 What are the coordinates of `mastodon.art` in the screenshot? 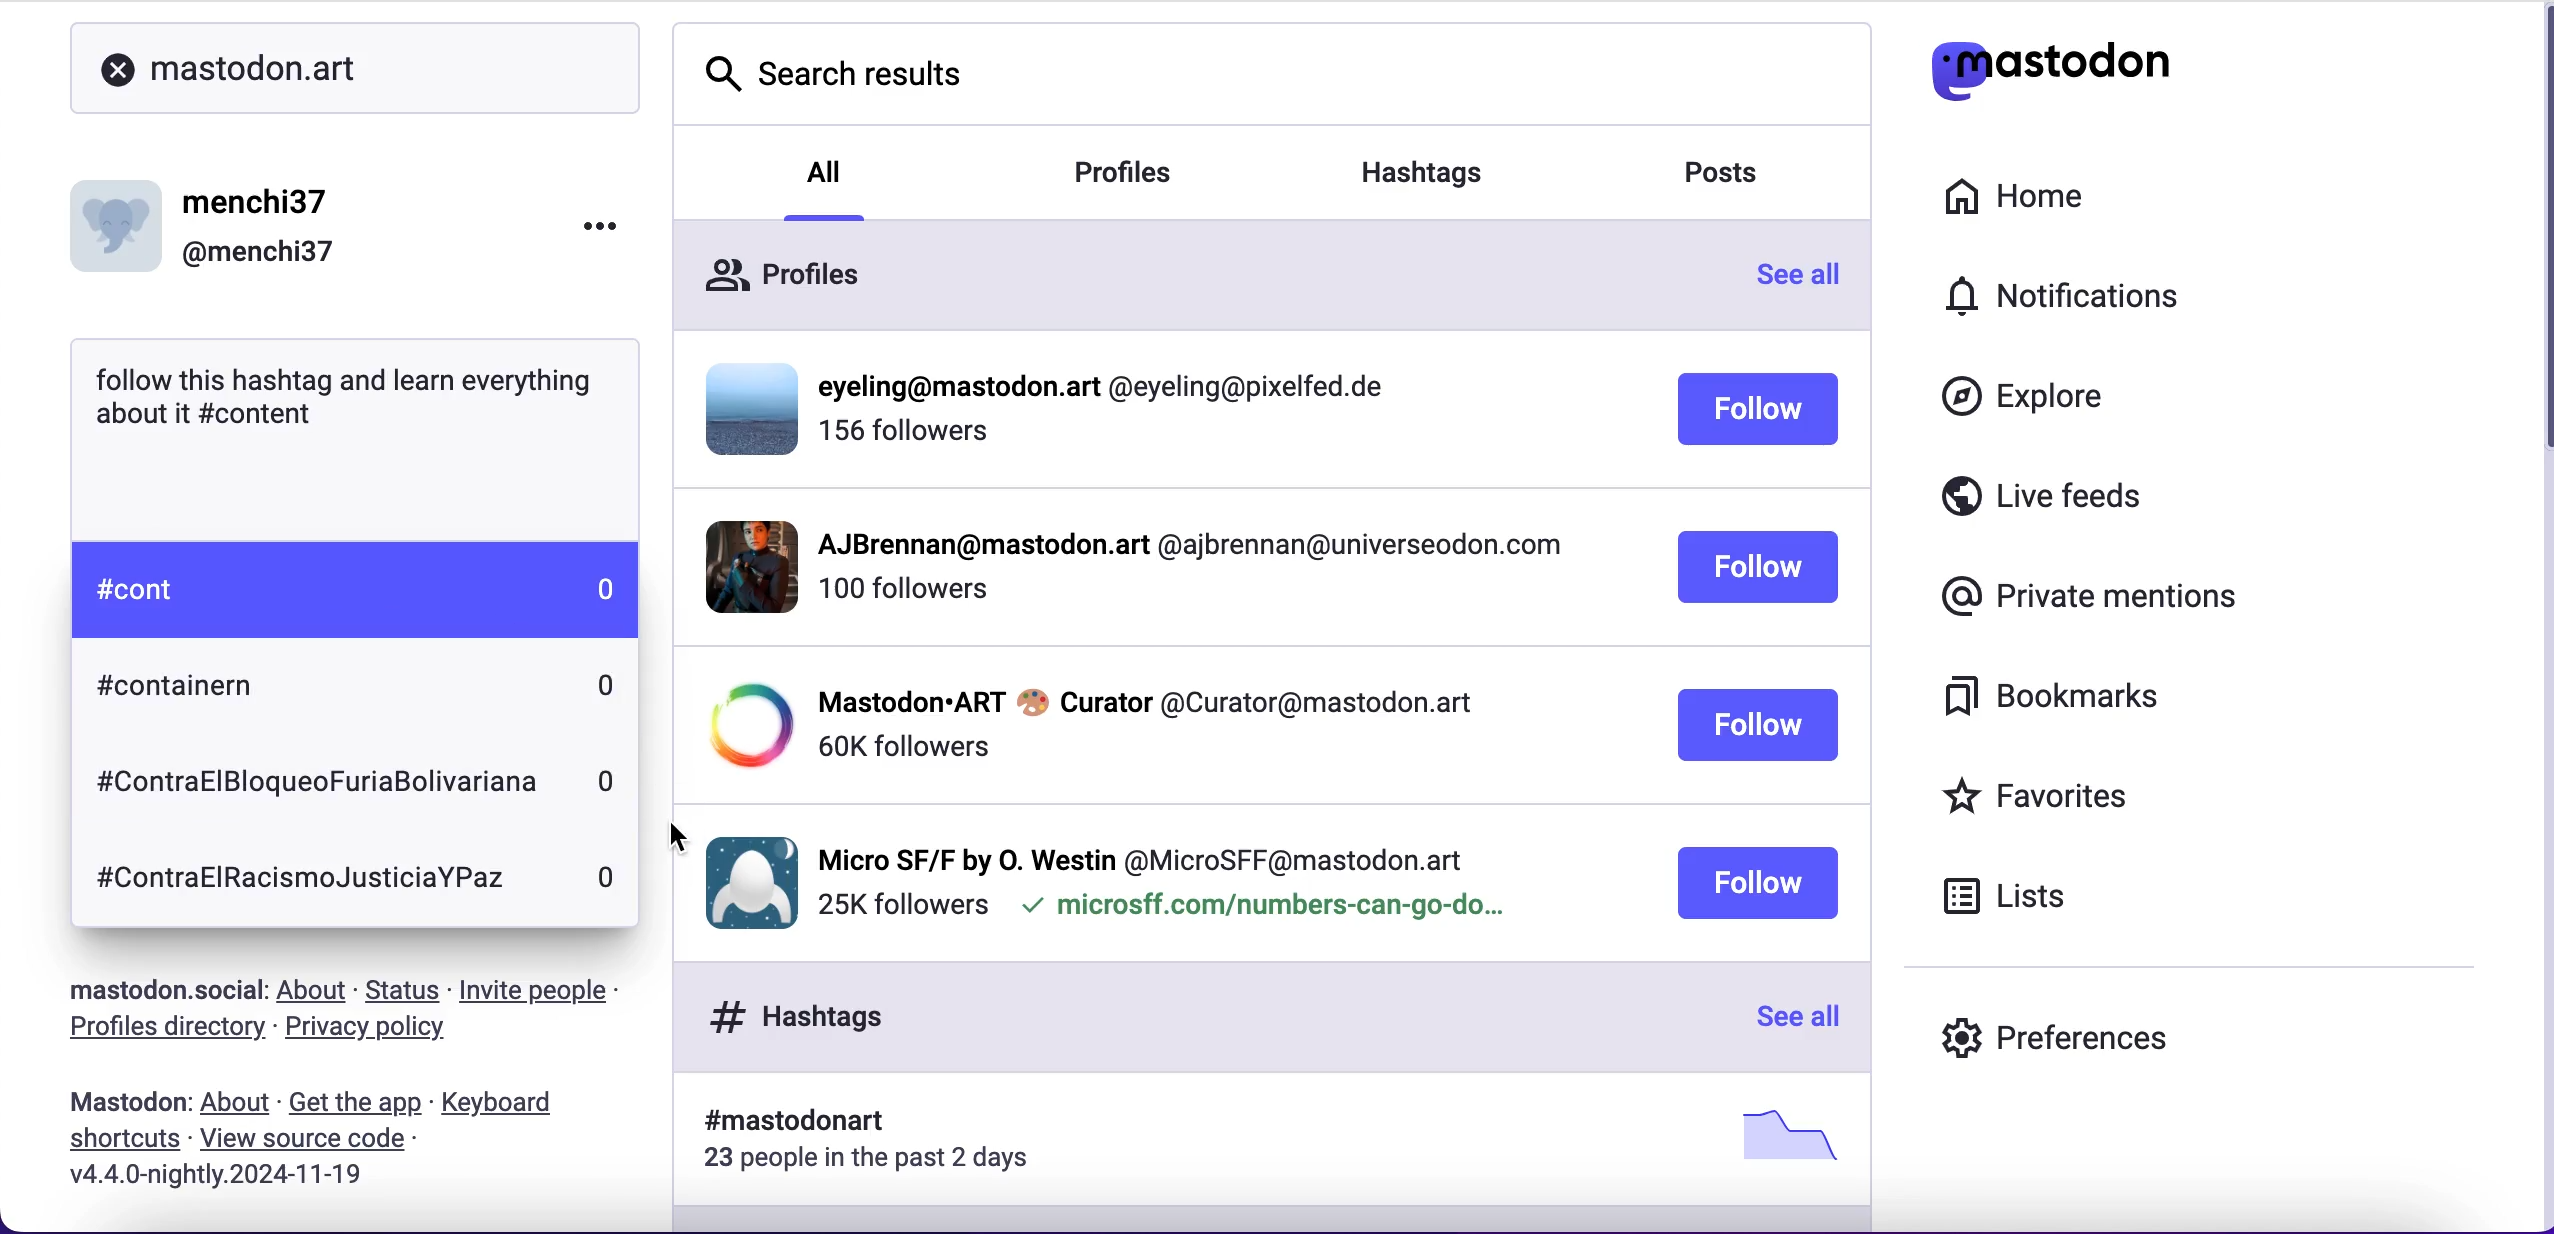 It's located at (358, 68).